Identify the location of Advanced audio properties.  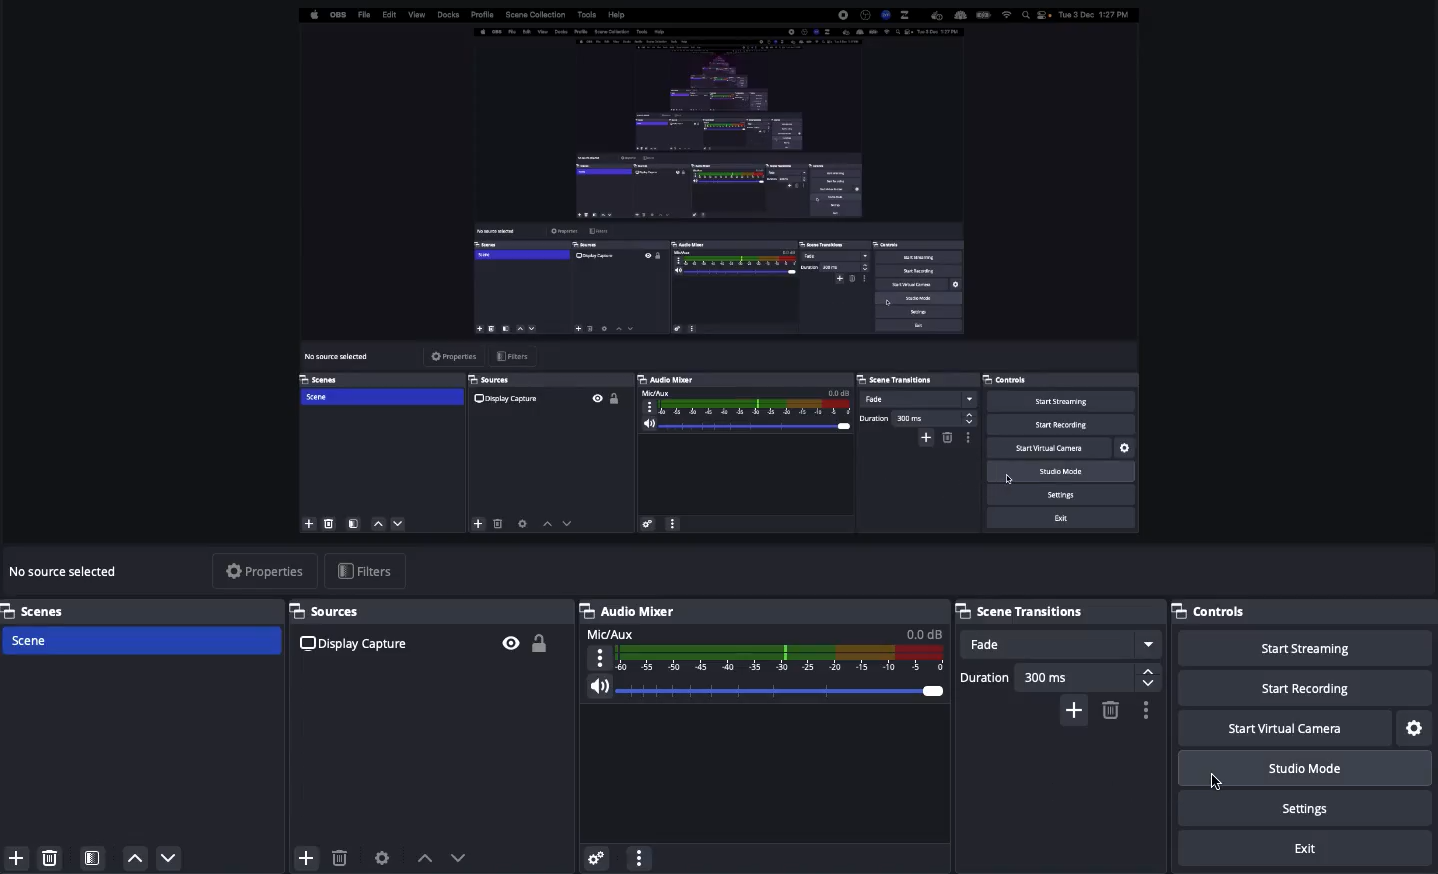
(598, 855).